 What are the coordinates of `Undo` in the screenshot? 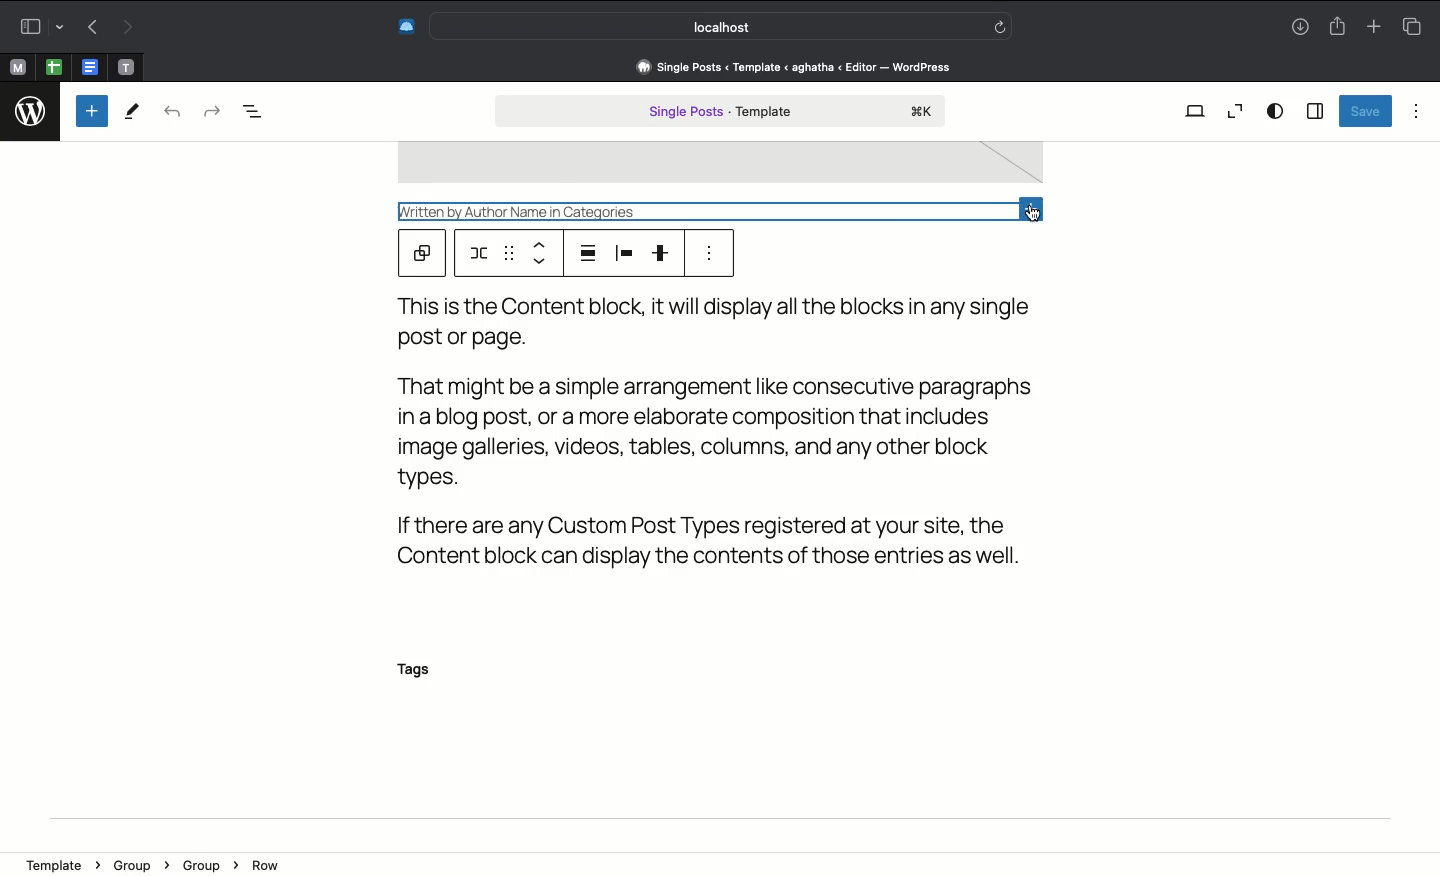 It's located at (172, 113).